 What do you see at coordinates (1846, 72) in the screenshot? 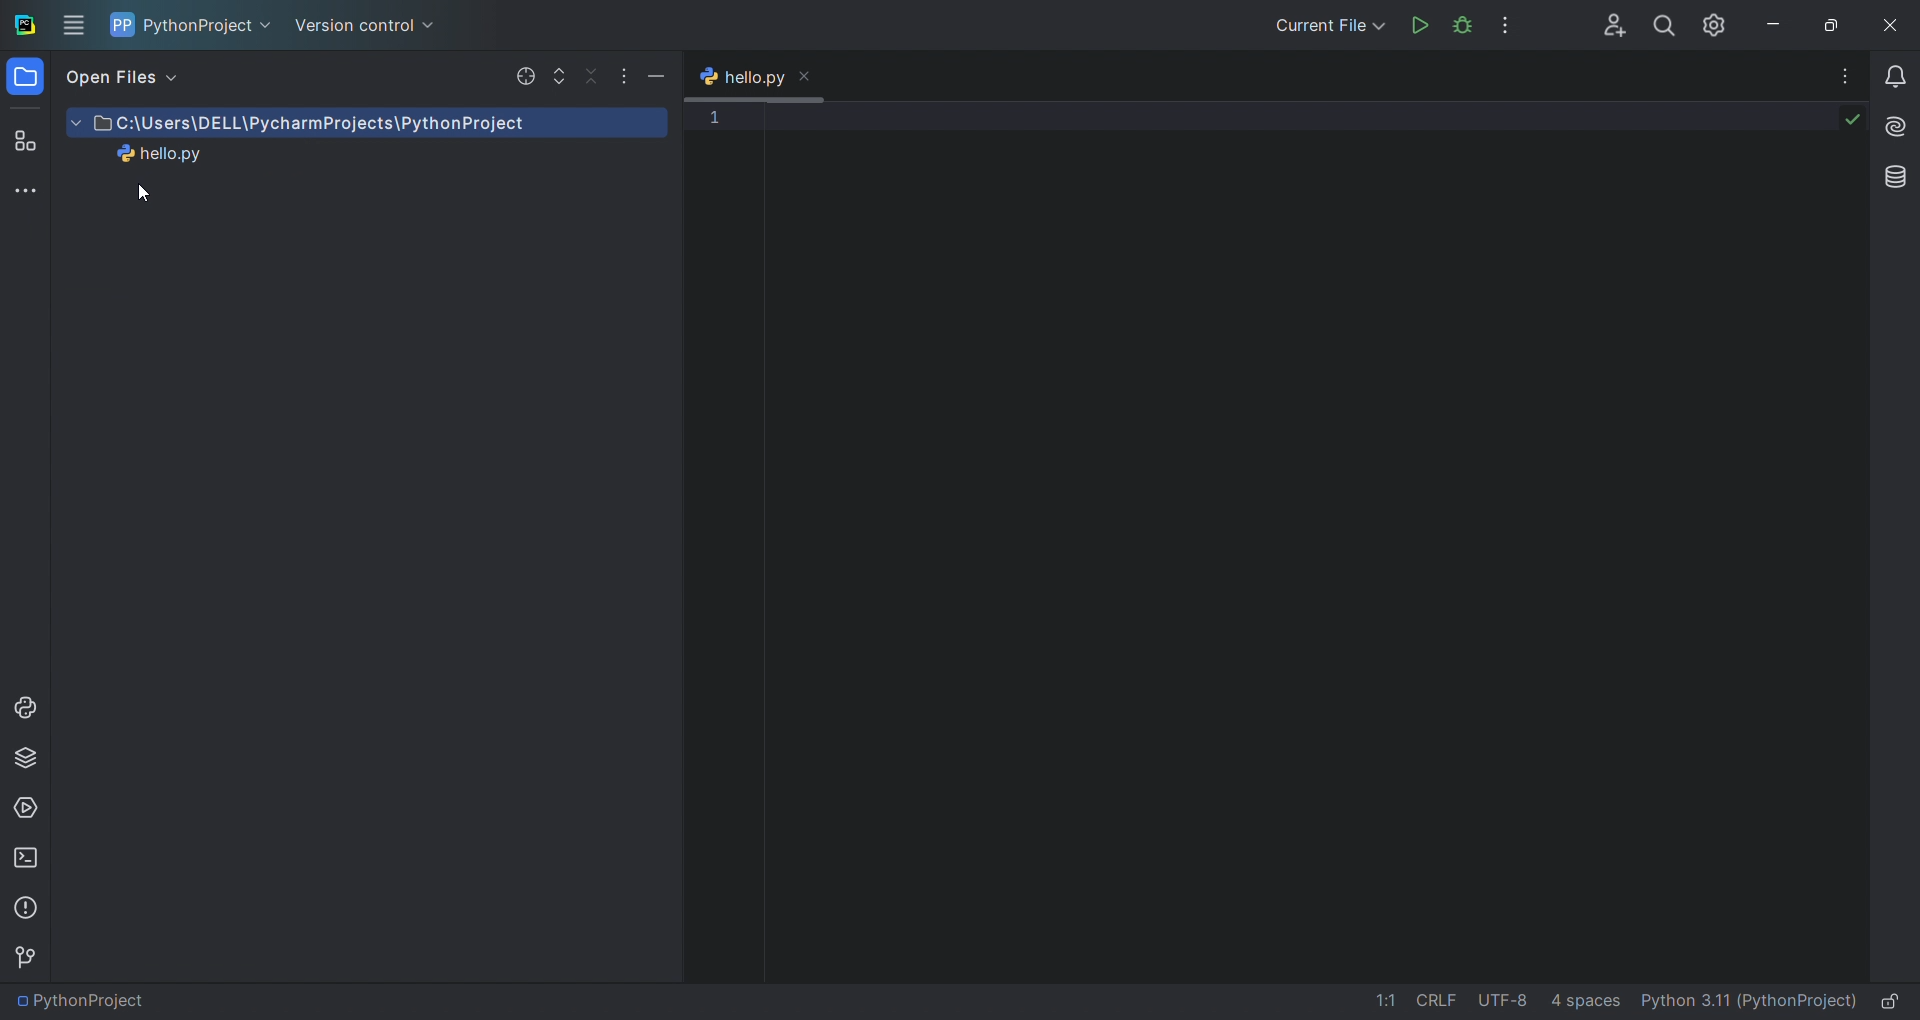
I see `options` at bounding box center [1846, 72].